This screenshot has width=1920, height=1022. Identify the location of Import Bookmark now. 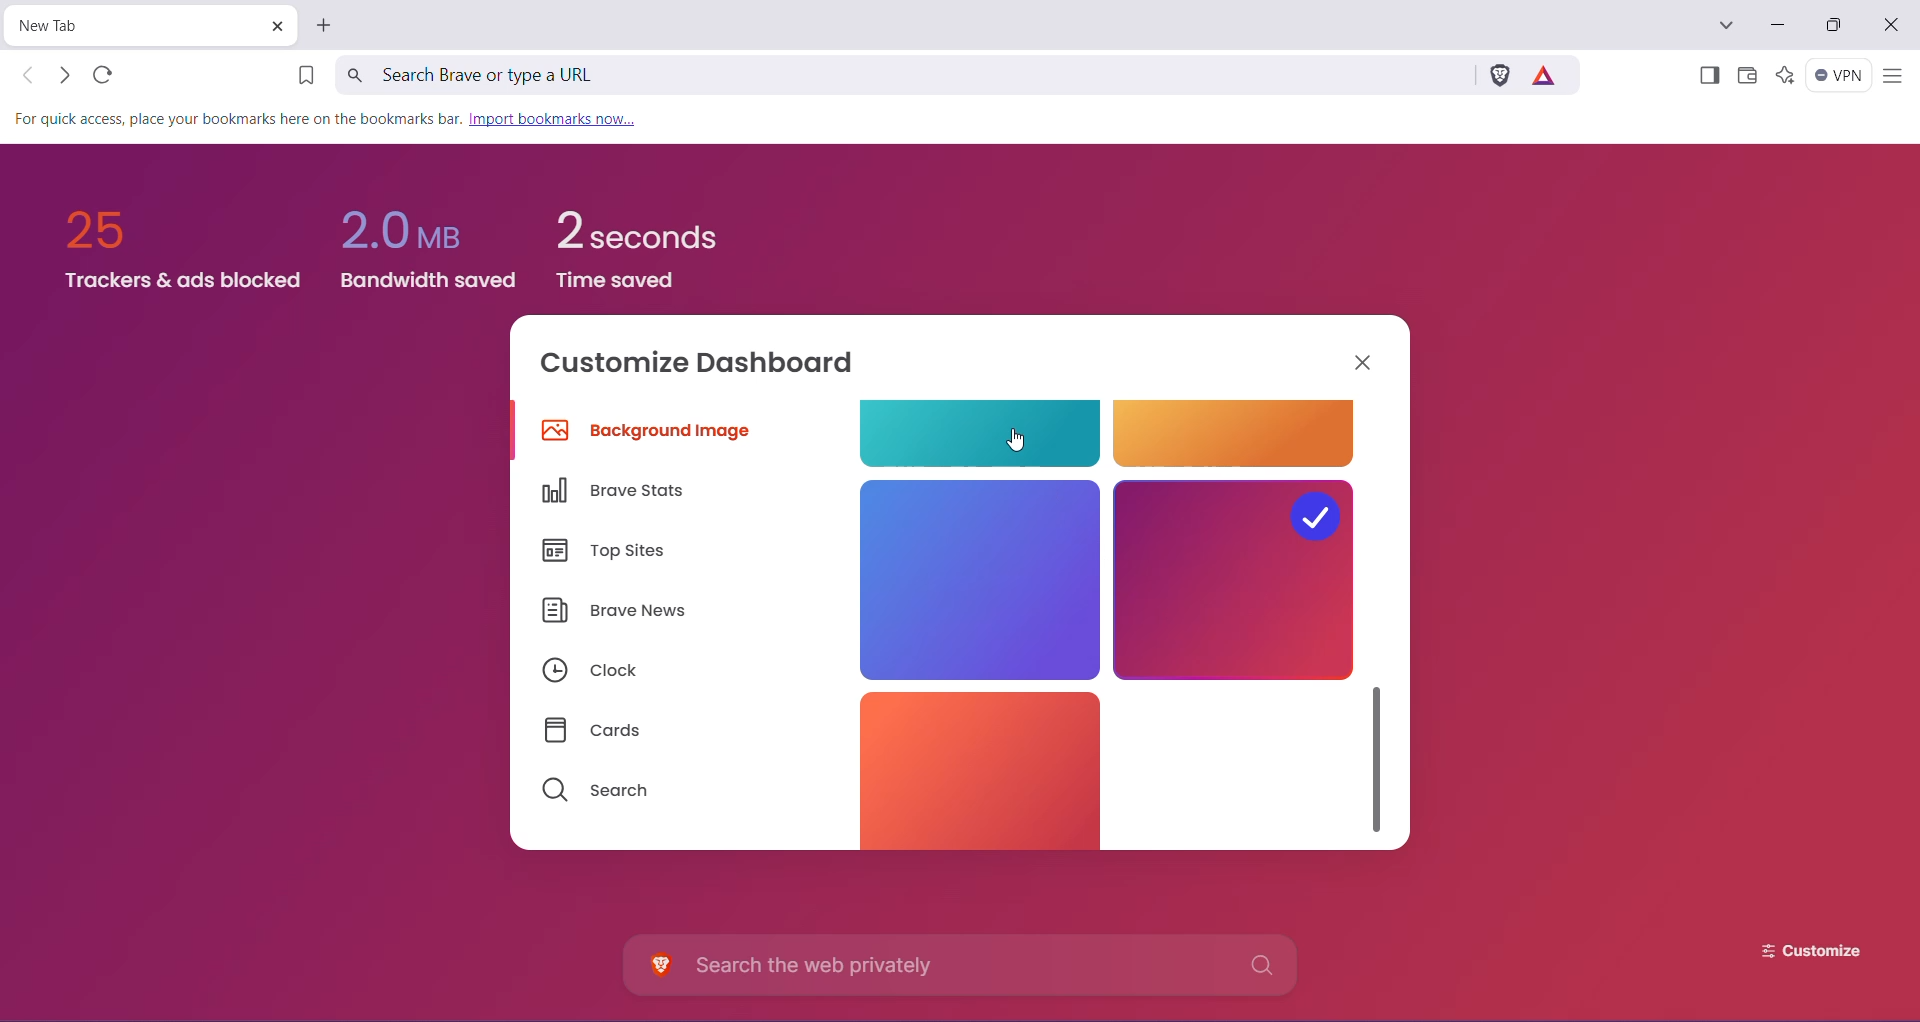
(559, 121).